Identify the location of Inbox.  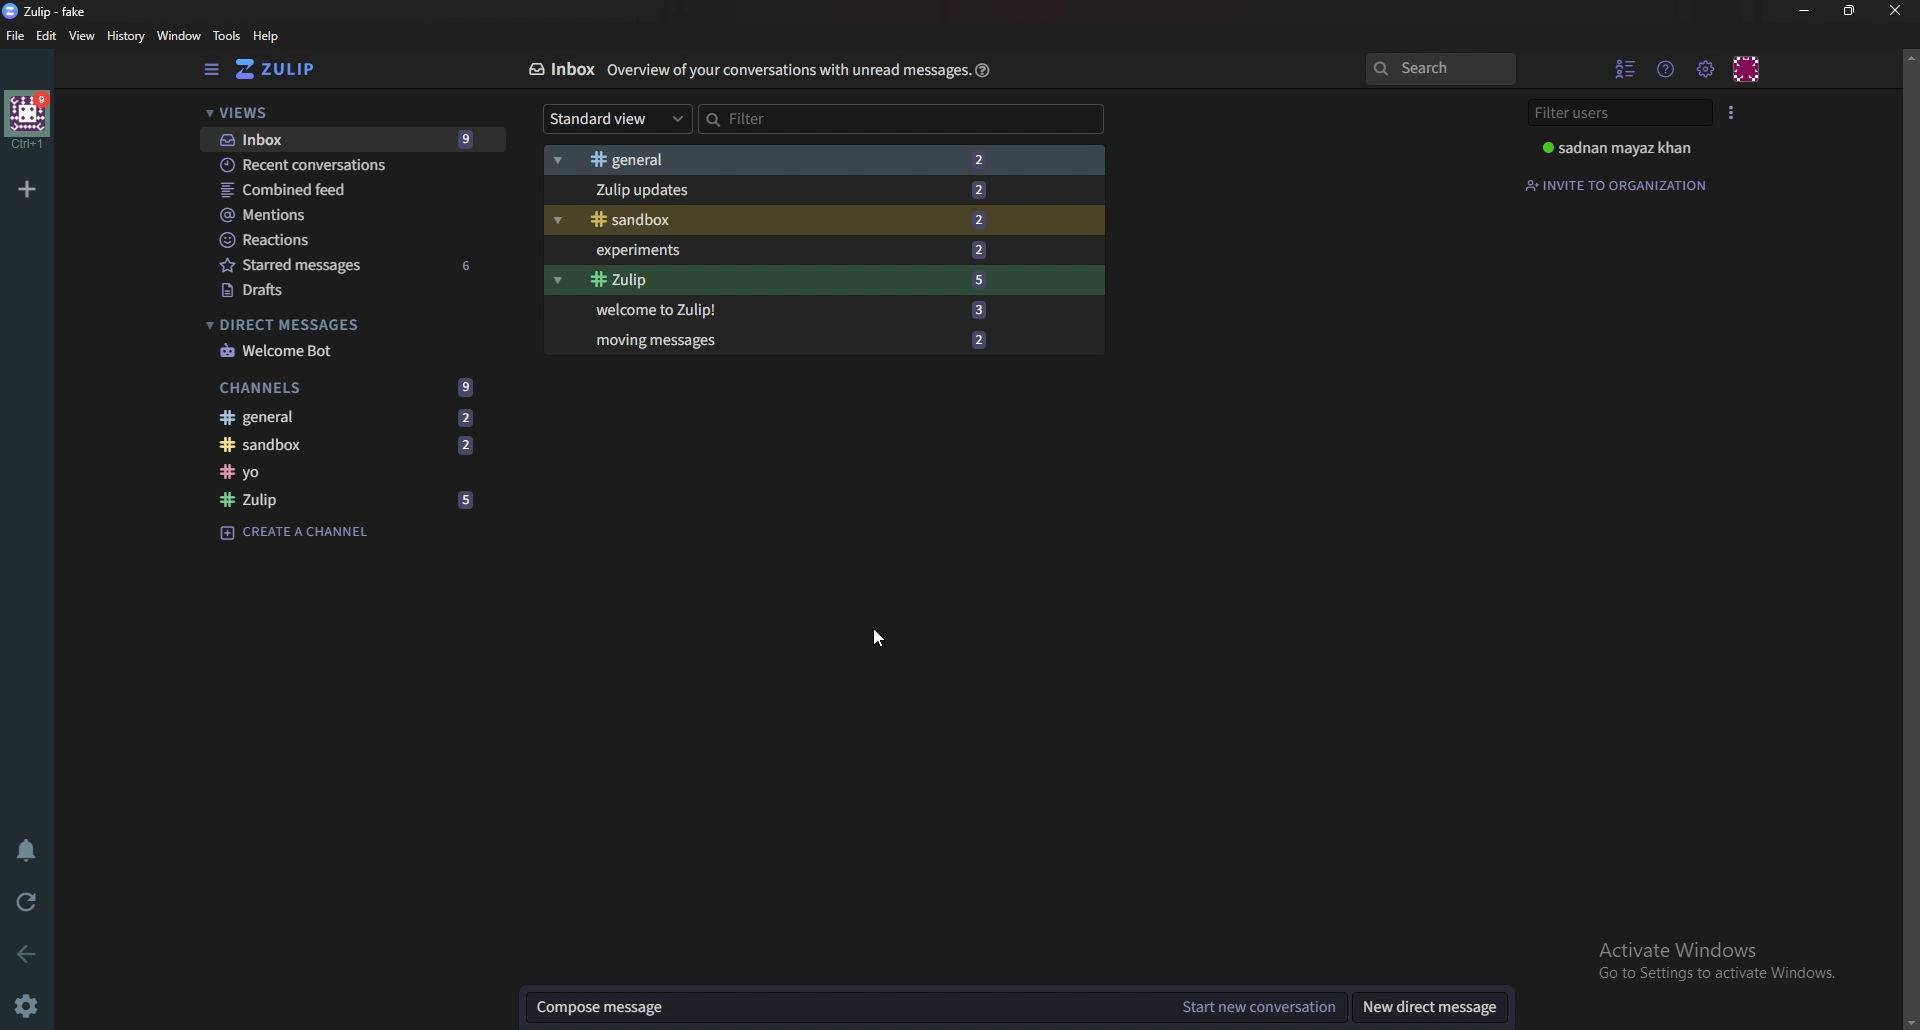
(347, 139).